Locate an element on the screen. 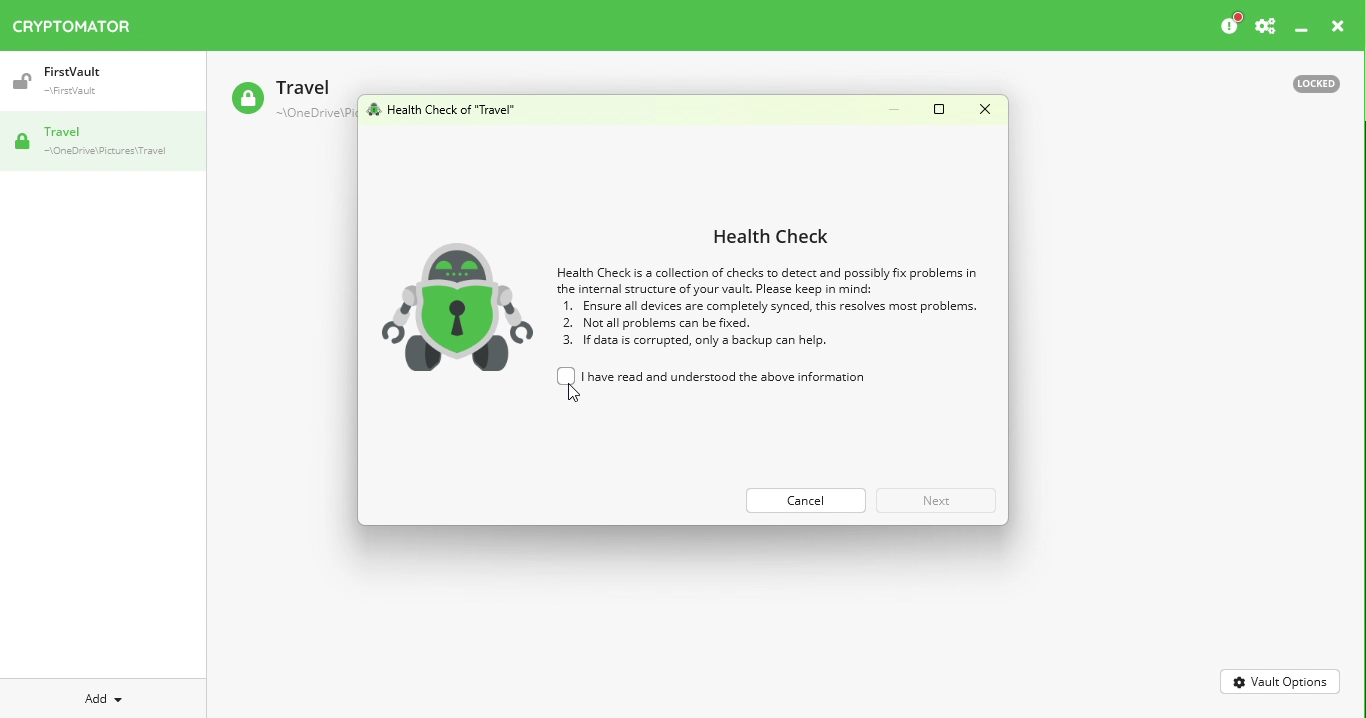 The width and height of the screenshot is (1366, 718). Health check for vault is located at coordinates (447, 110).